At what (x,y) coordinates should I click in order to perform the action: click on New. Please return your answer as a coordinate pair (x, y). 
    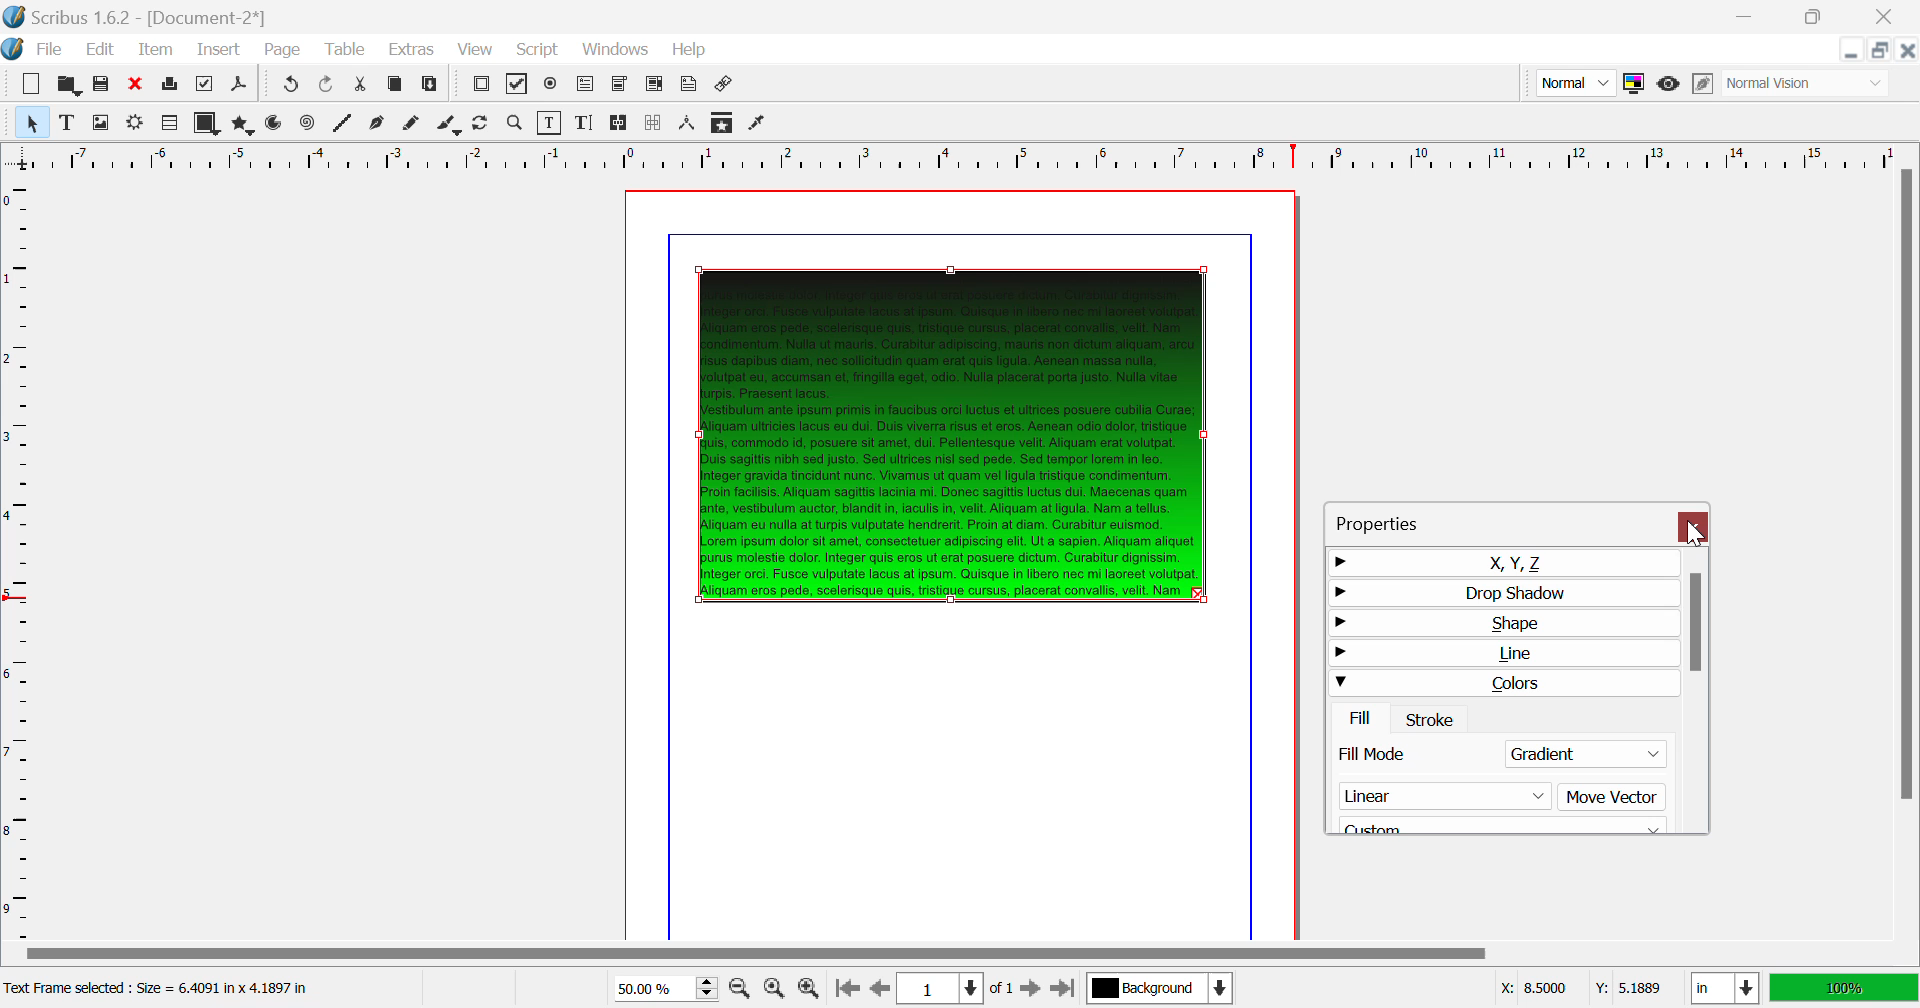
    Looking at the image, I should click on (32, 84).